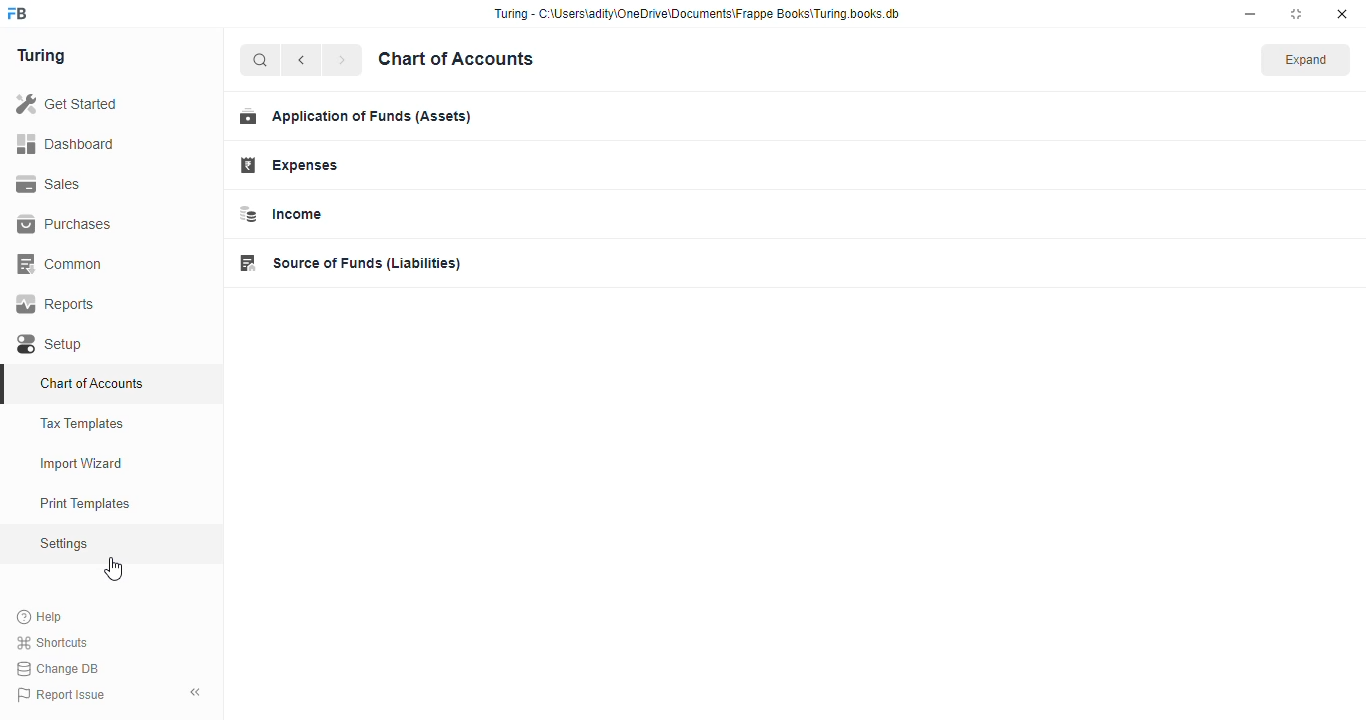 This screenshot has height=720, width=1366. I want to click on Source of Funds (Liabilities), so click(571, 264).